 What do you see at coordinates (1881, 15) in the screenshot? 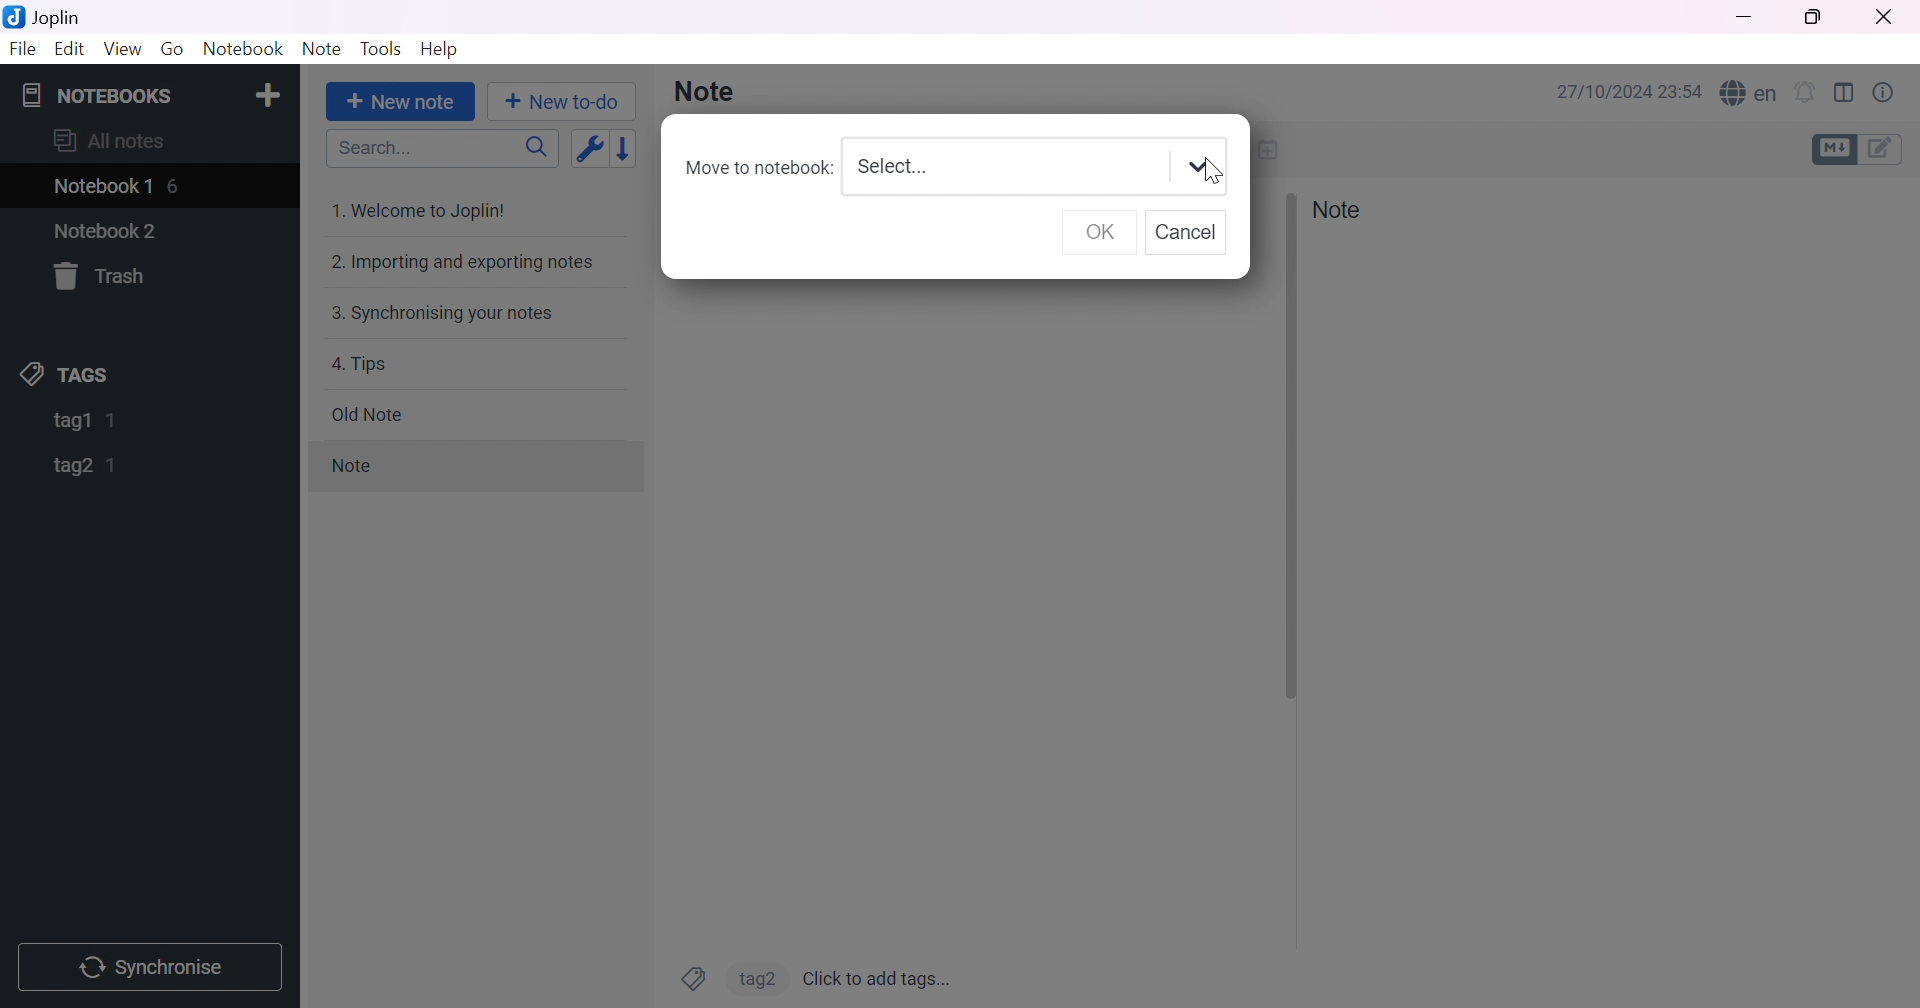
I see `Close` at bounding box center [1881, 15].